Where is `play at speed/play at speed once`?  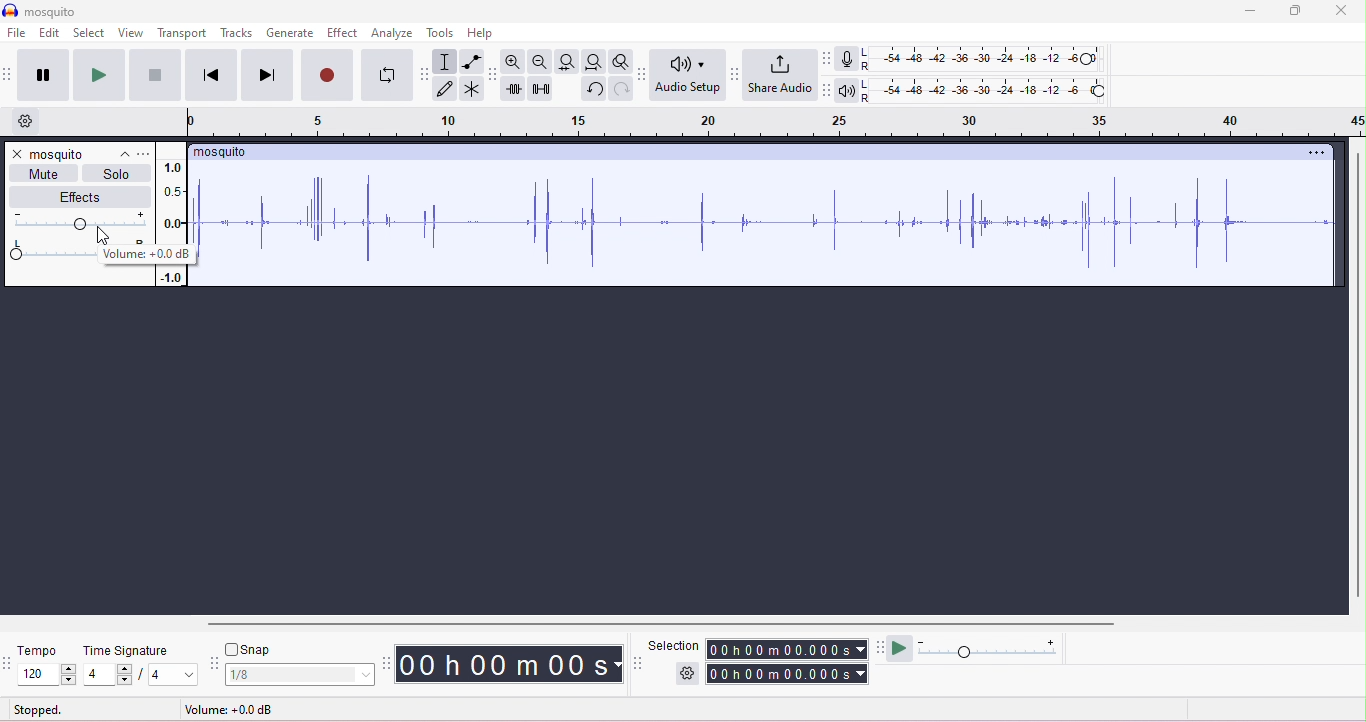
play at speed/play at speed once is located at coordinates (901, 649).